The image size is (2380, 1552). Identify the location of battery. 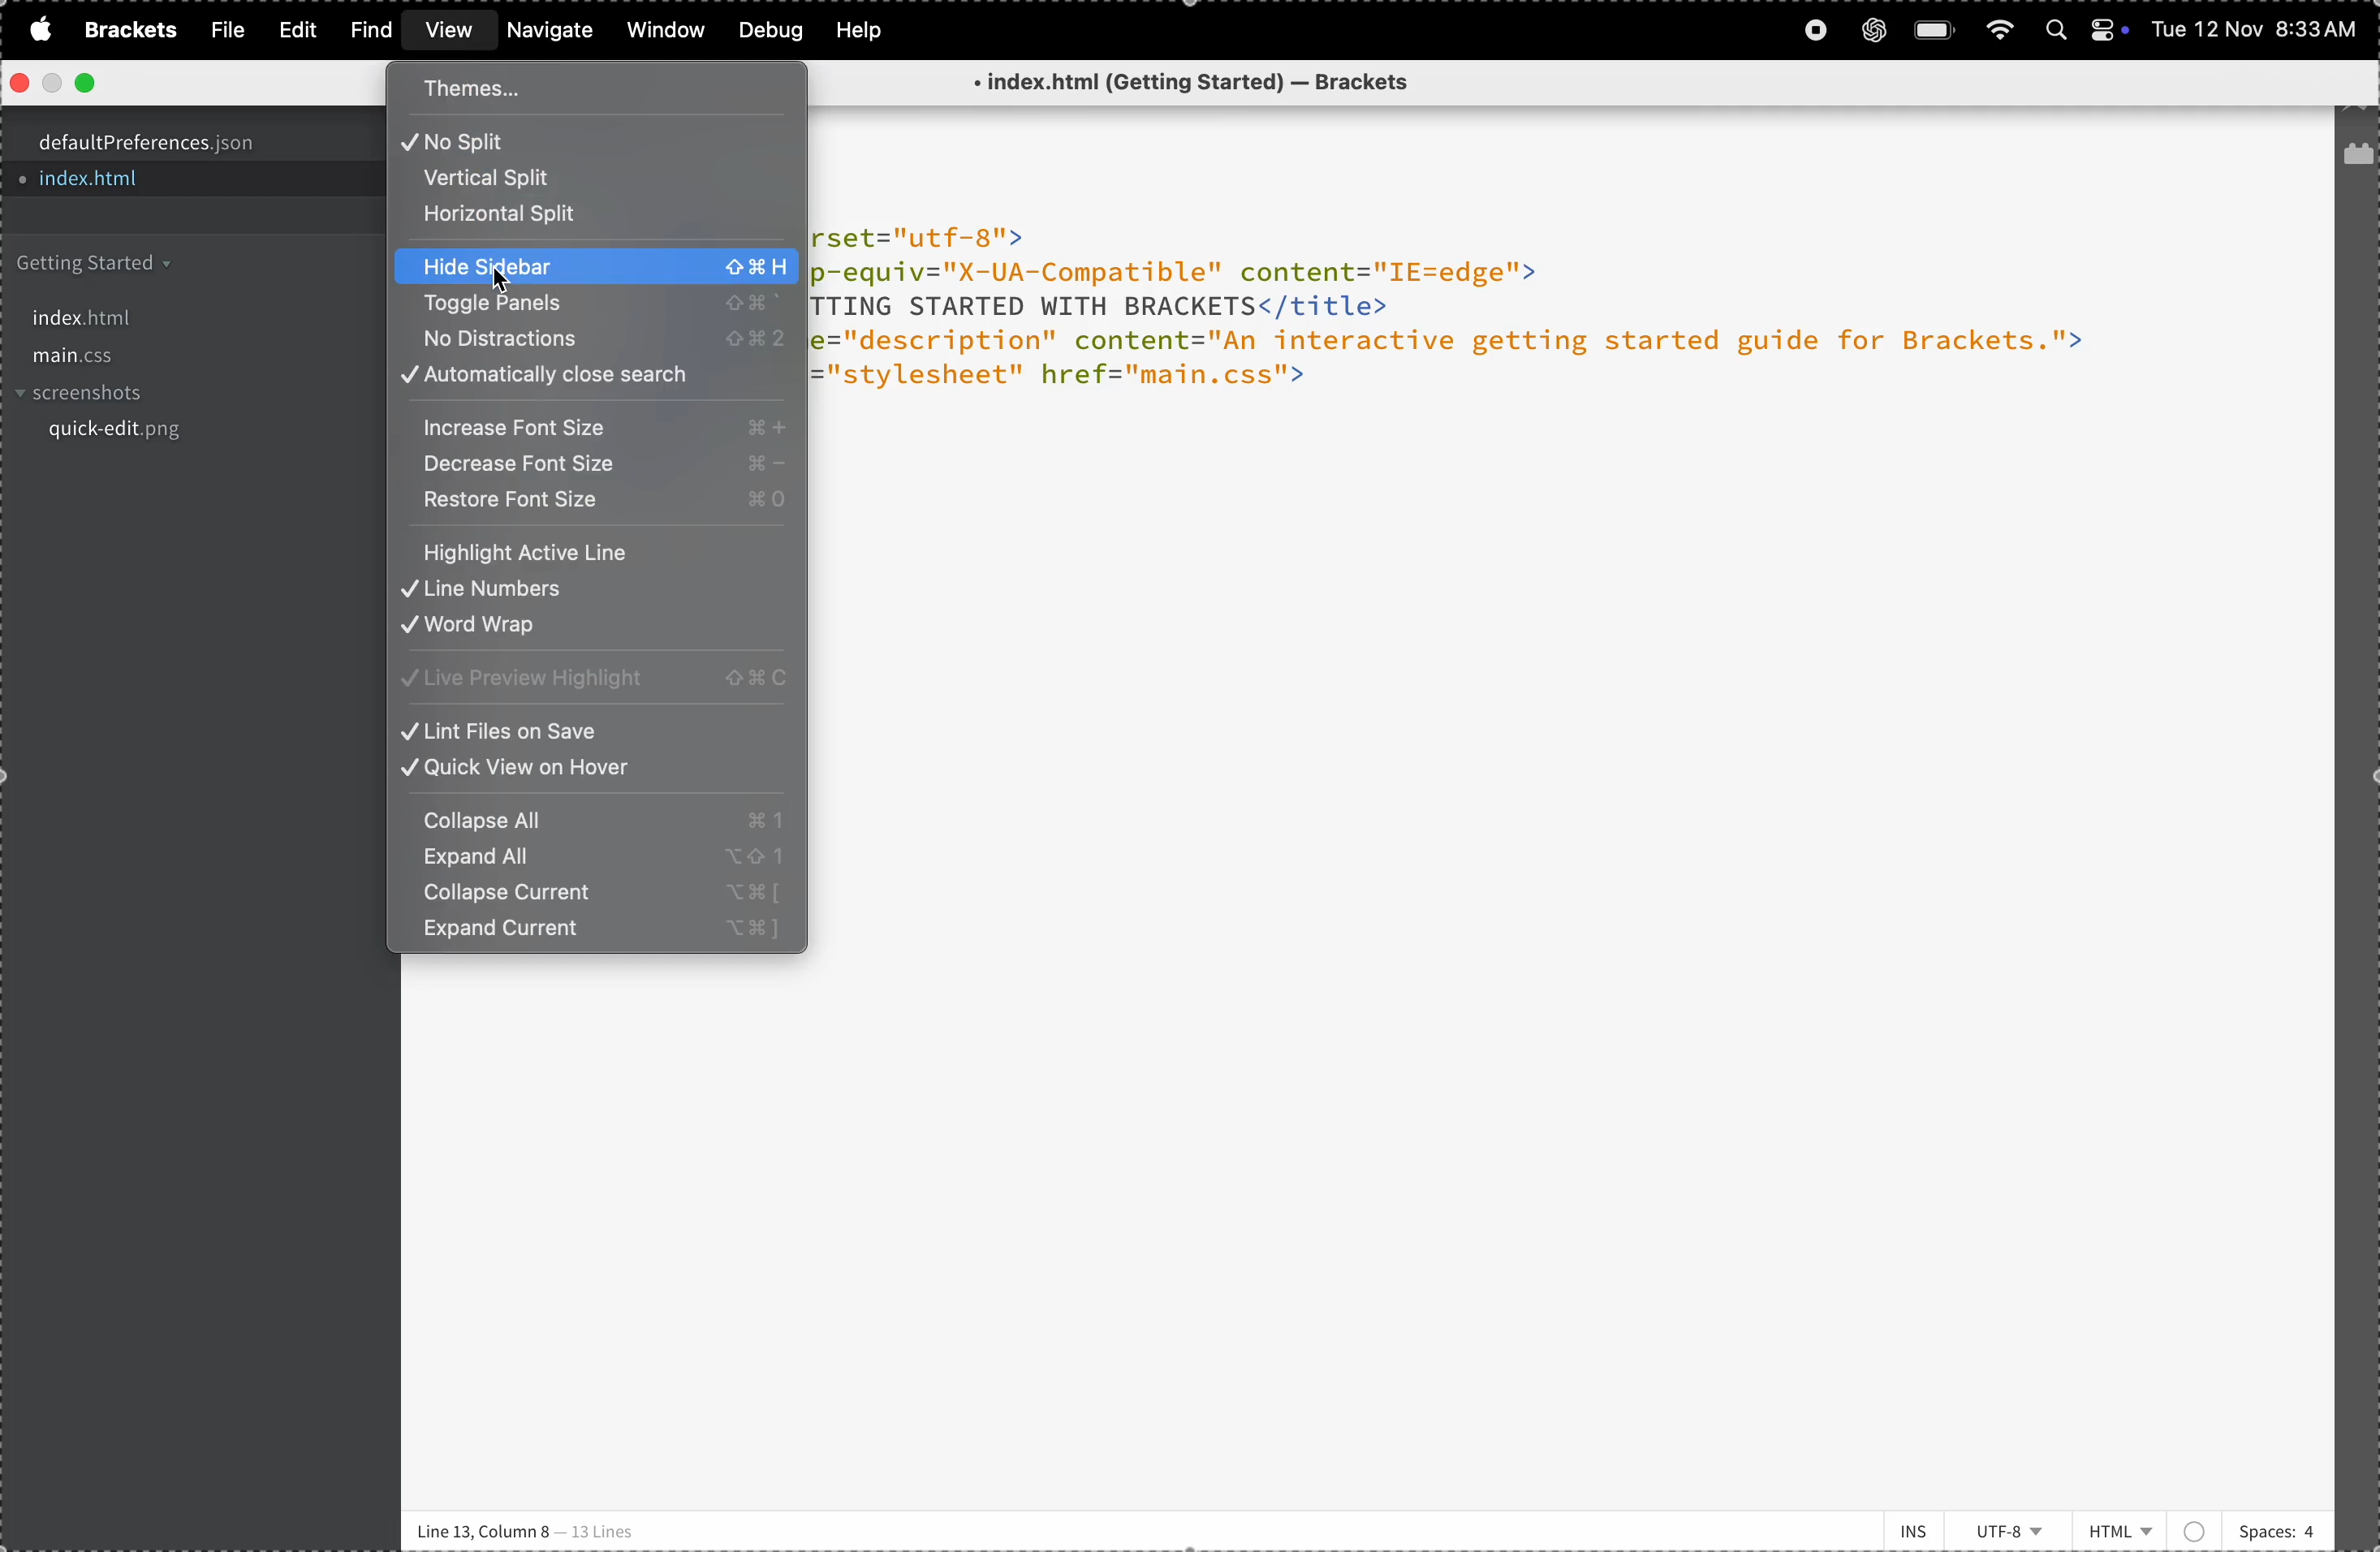
(1936, 30).